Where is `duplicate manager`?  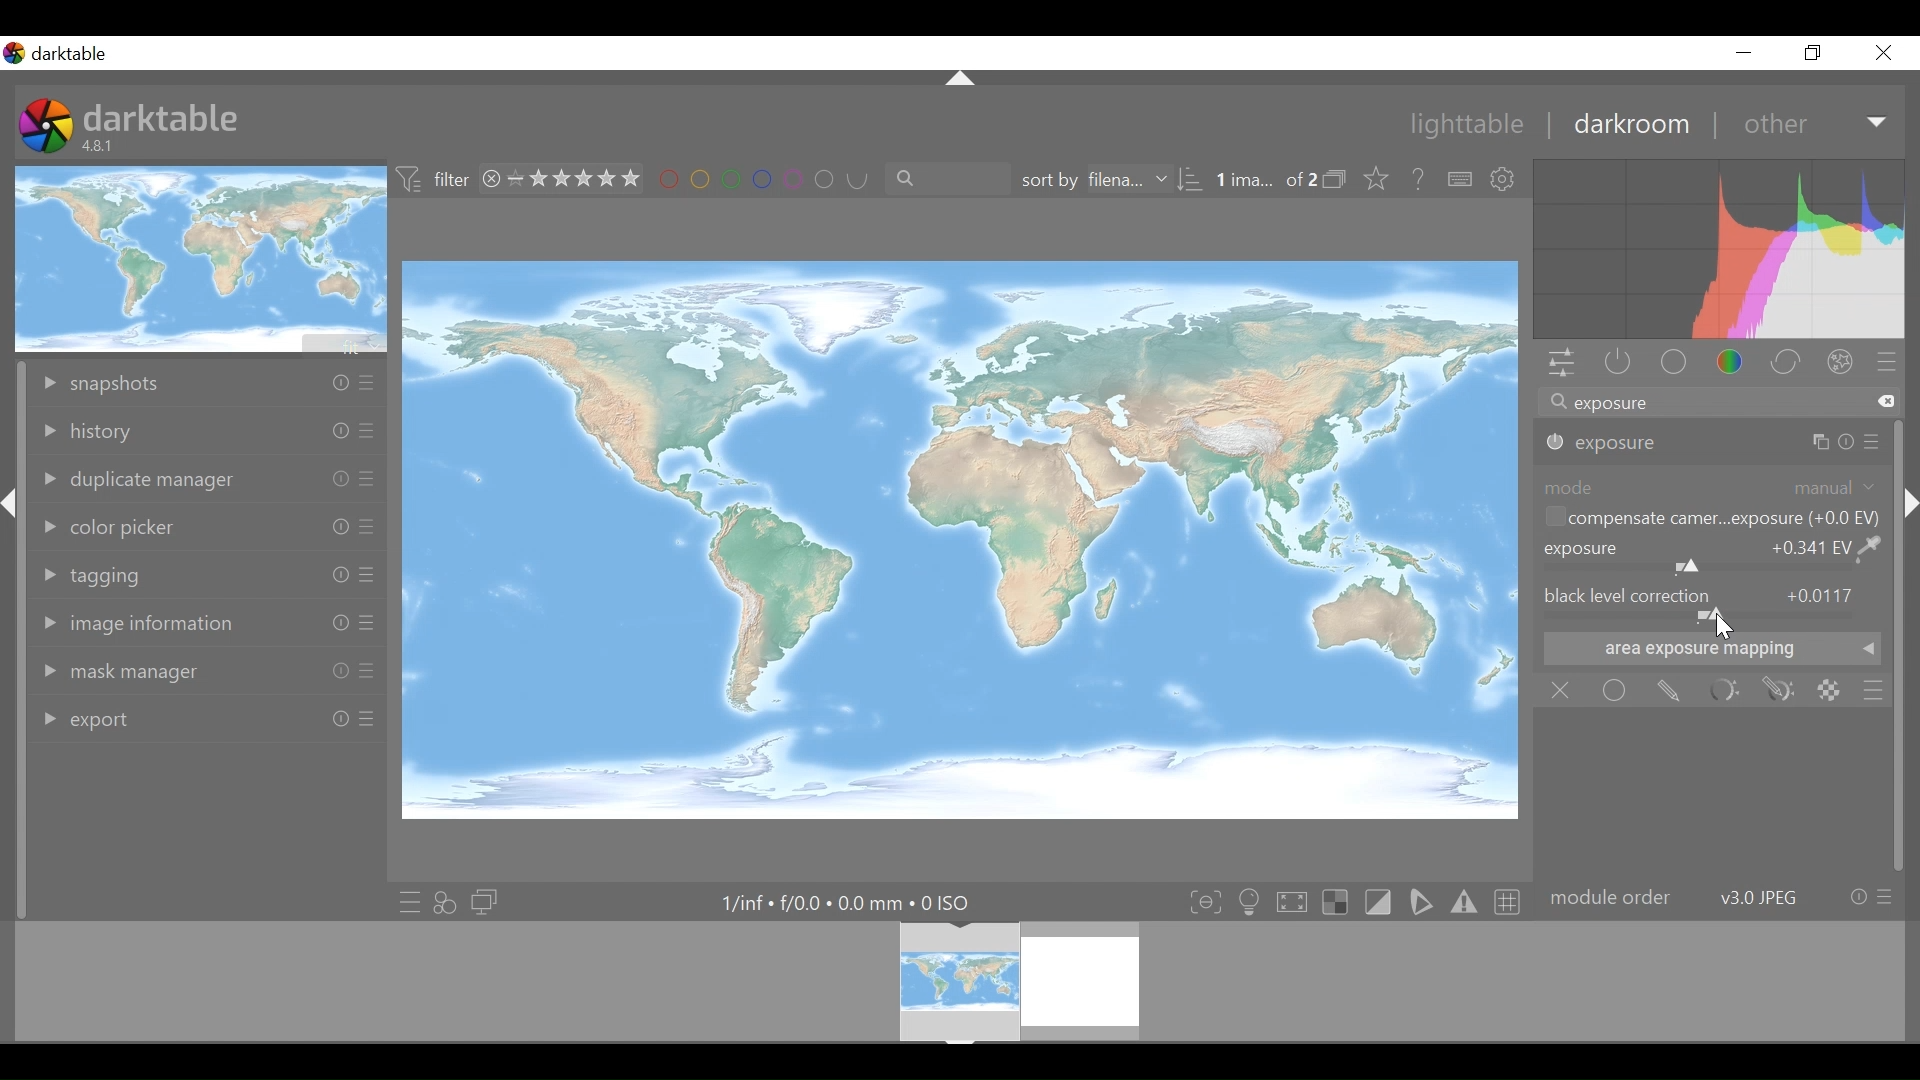
duplicate manager is located at coordinates (207, 482).